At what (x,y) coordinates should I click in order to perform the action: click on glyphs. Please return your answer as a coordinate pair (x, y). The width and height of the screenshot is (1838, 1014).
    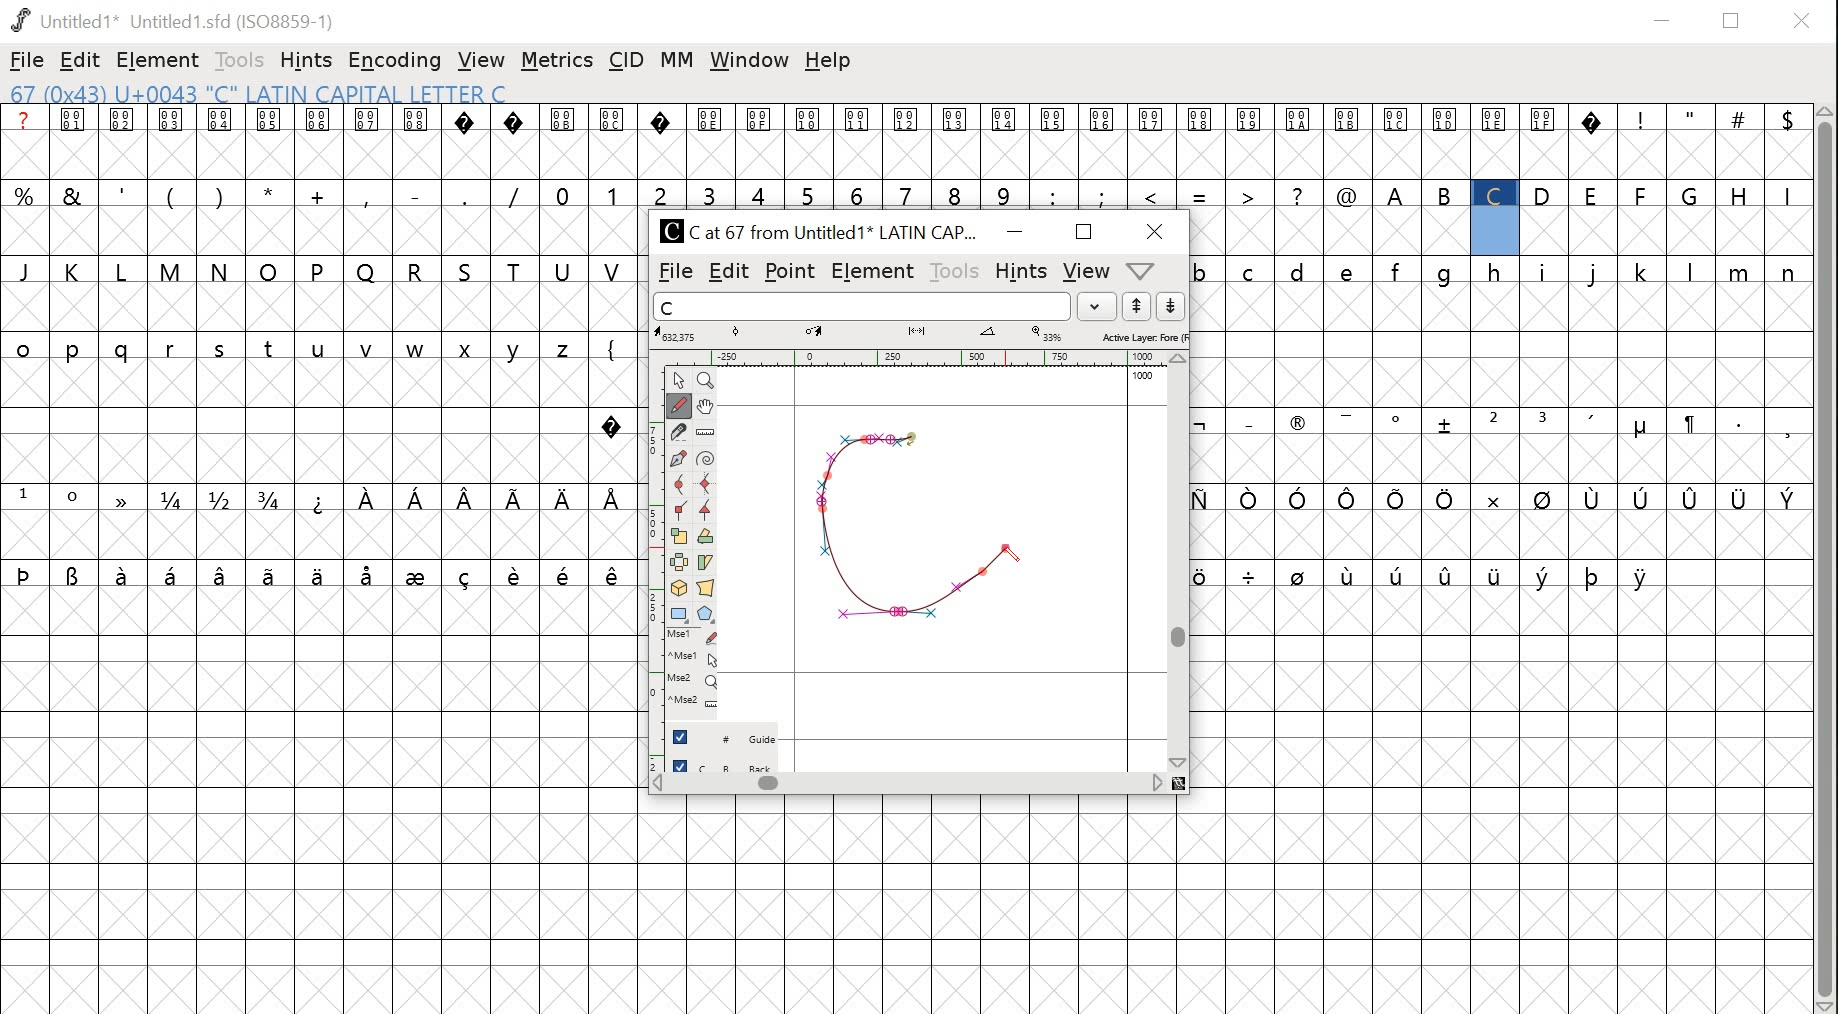
    Looking at the image, I should click on (919, 156).